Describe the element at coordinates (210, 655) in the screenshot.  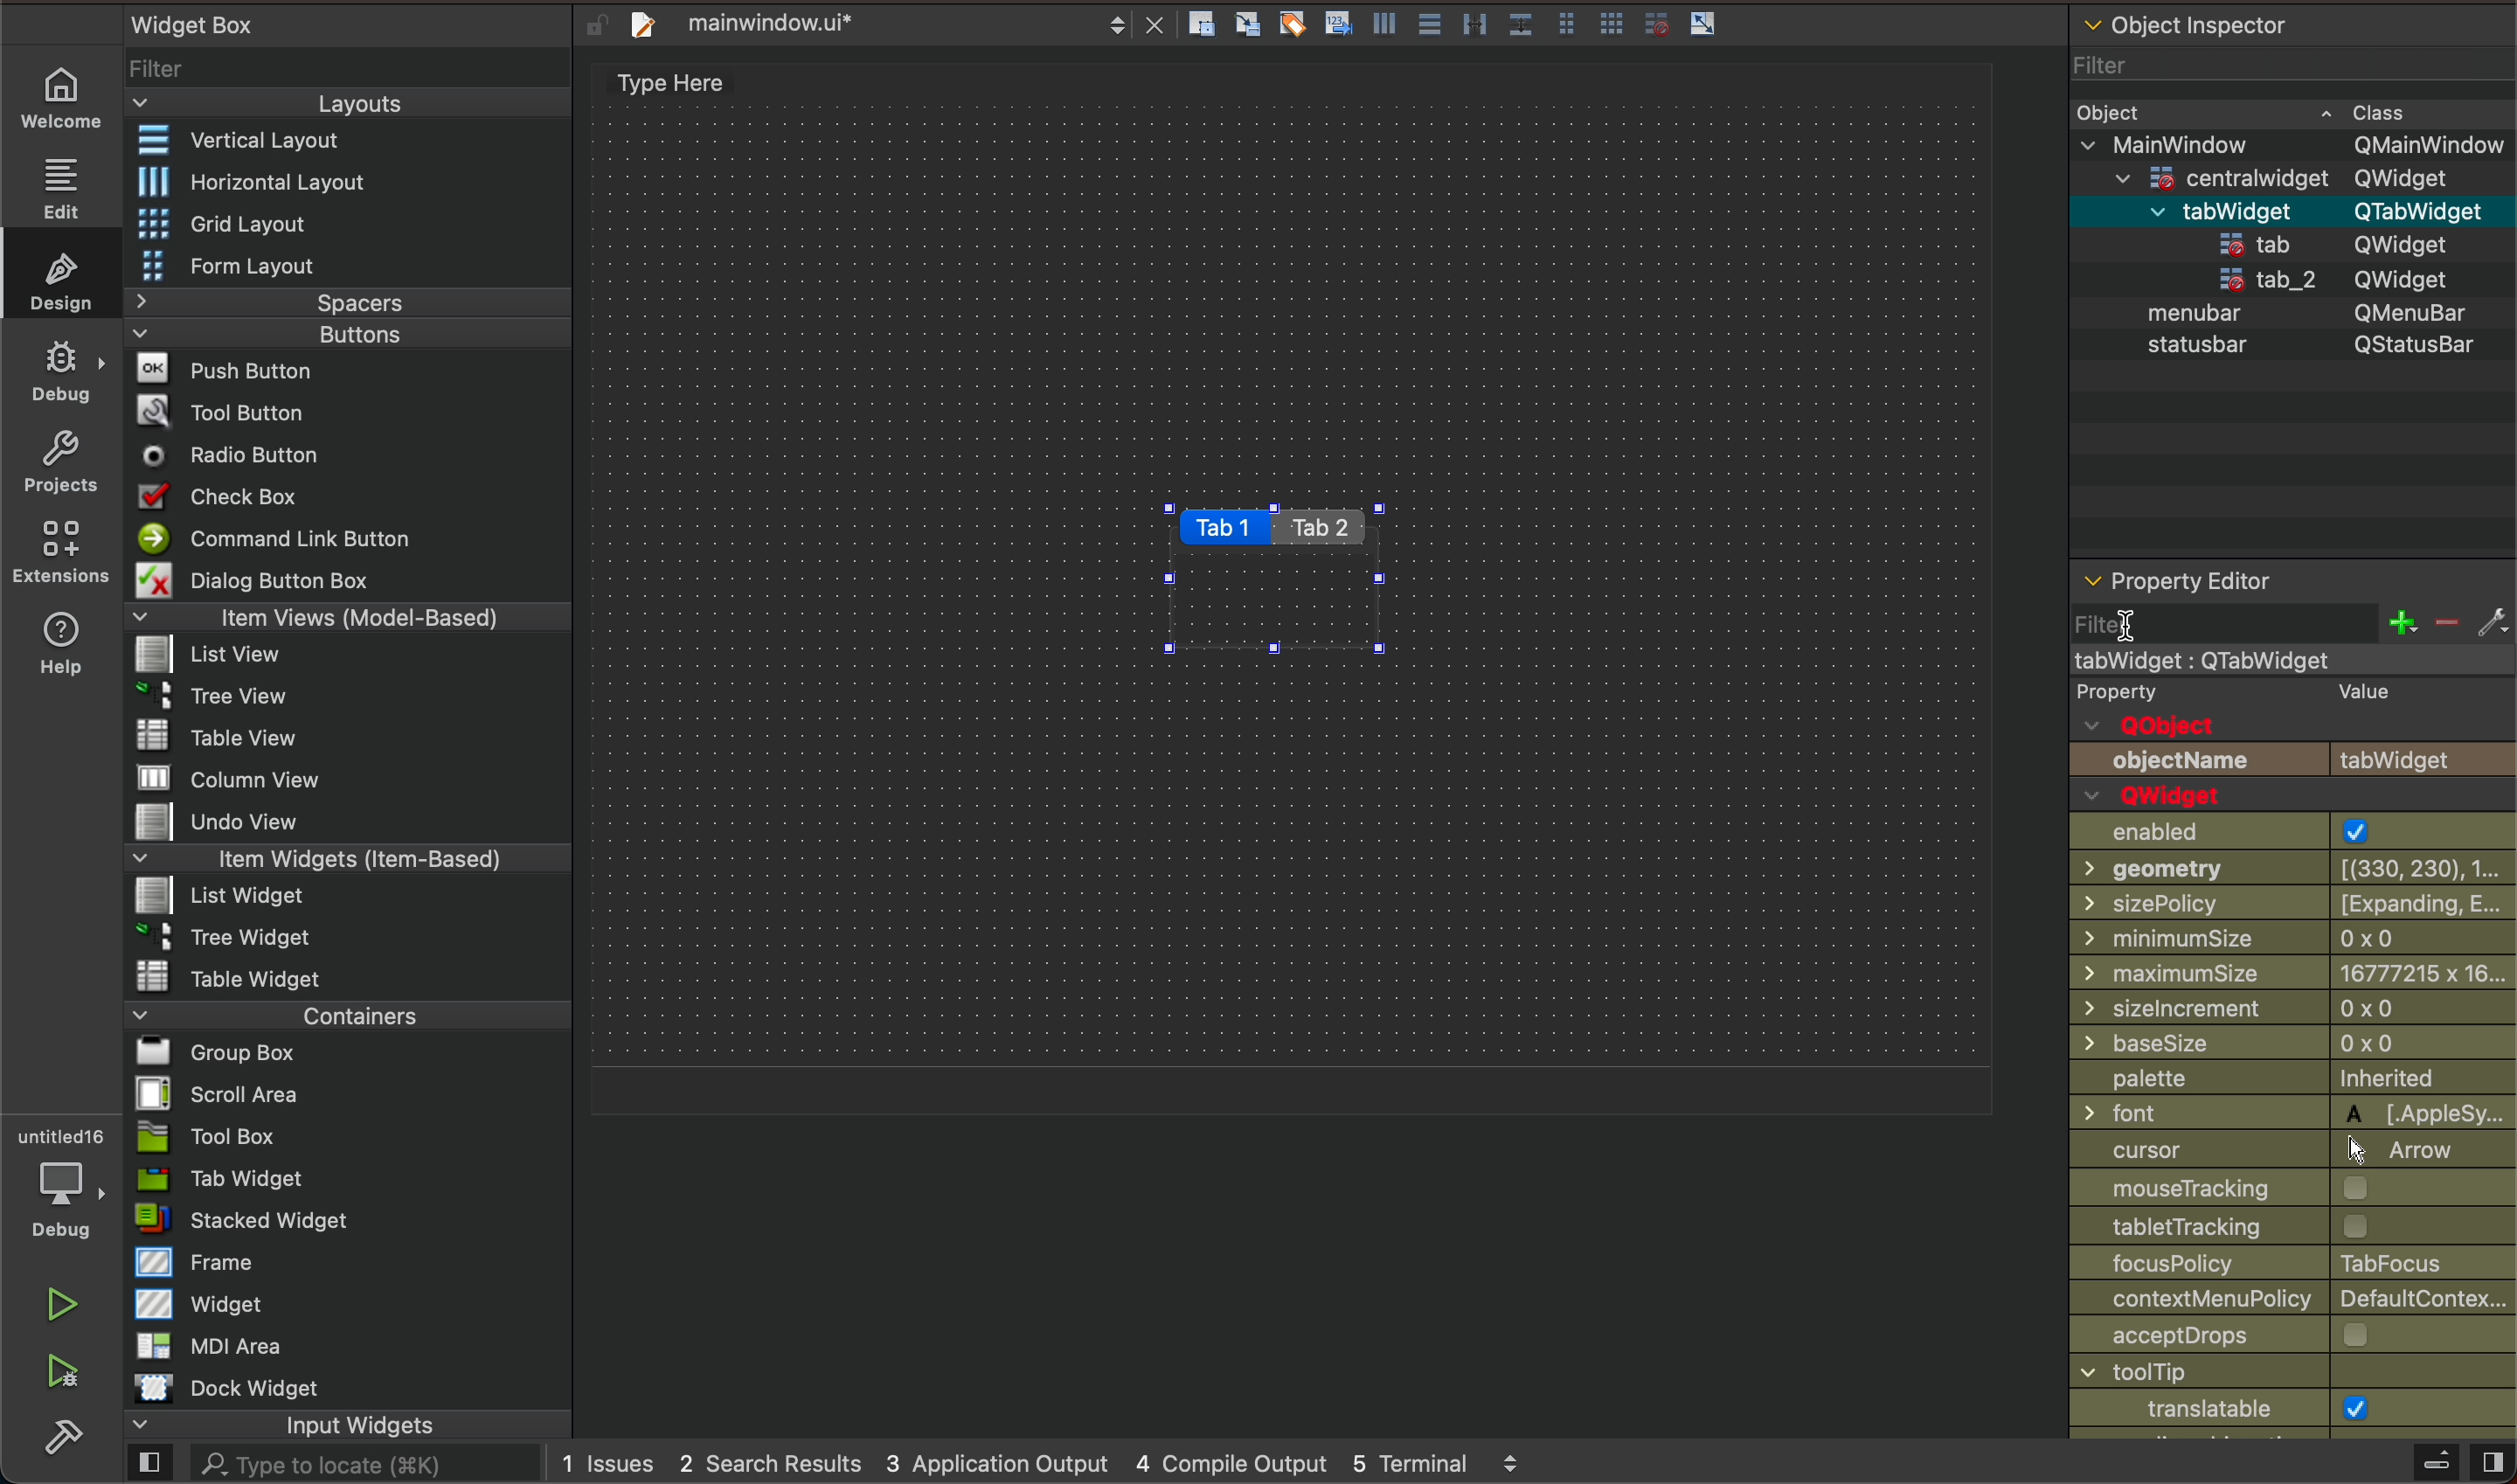
I see ` list View` at that location.